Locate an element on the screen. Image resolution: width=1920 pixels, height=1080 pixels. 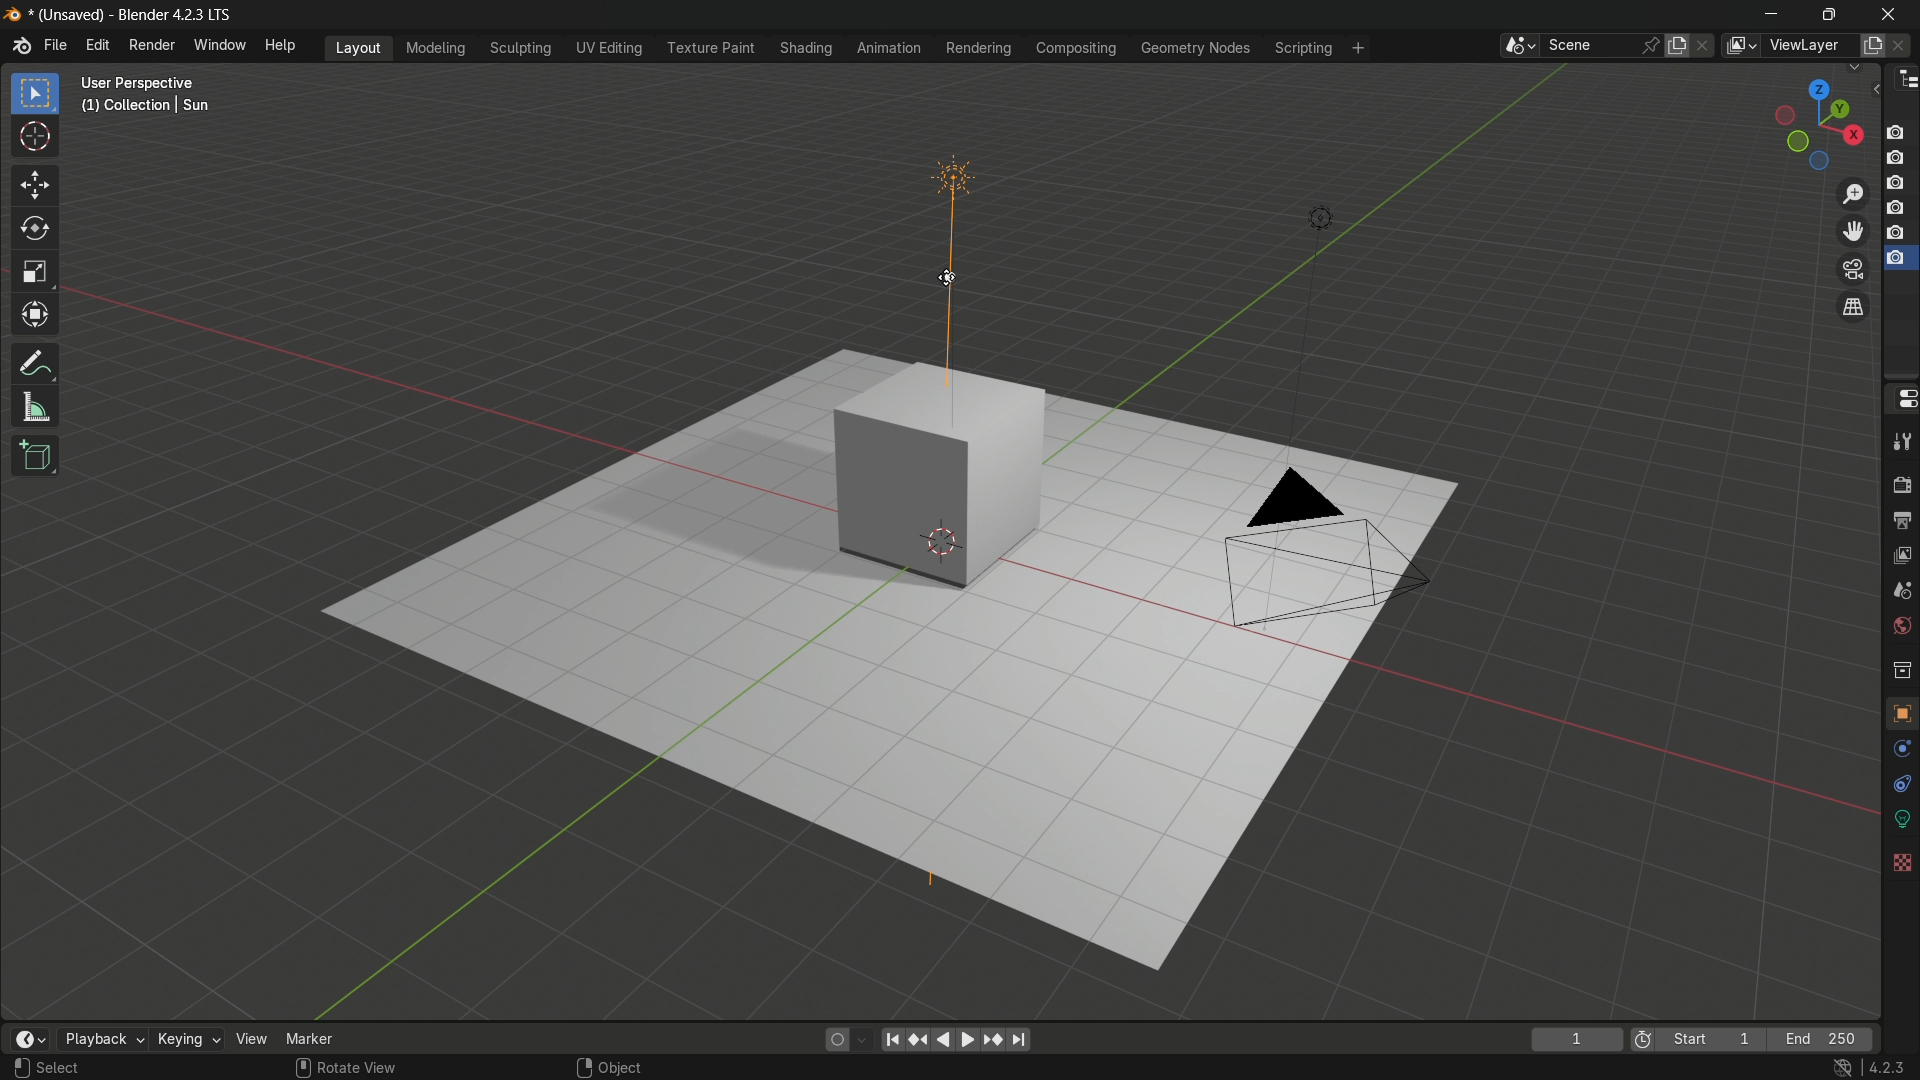
view layer is located at coordinates (1742, 46).